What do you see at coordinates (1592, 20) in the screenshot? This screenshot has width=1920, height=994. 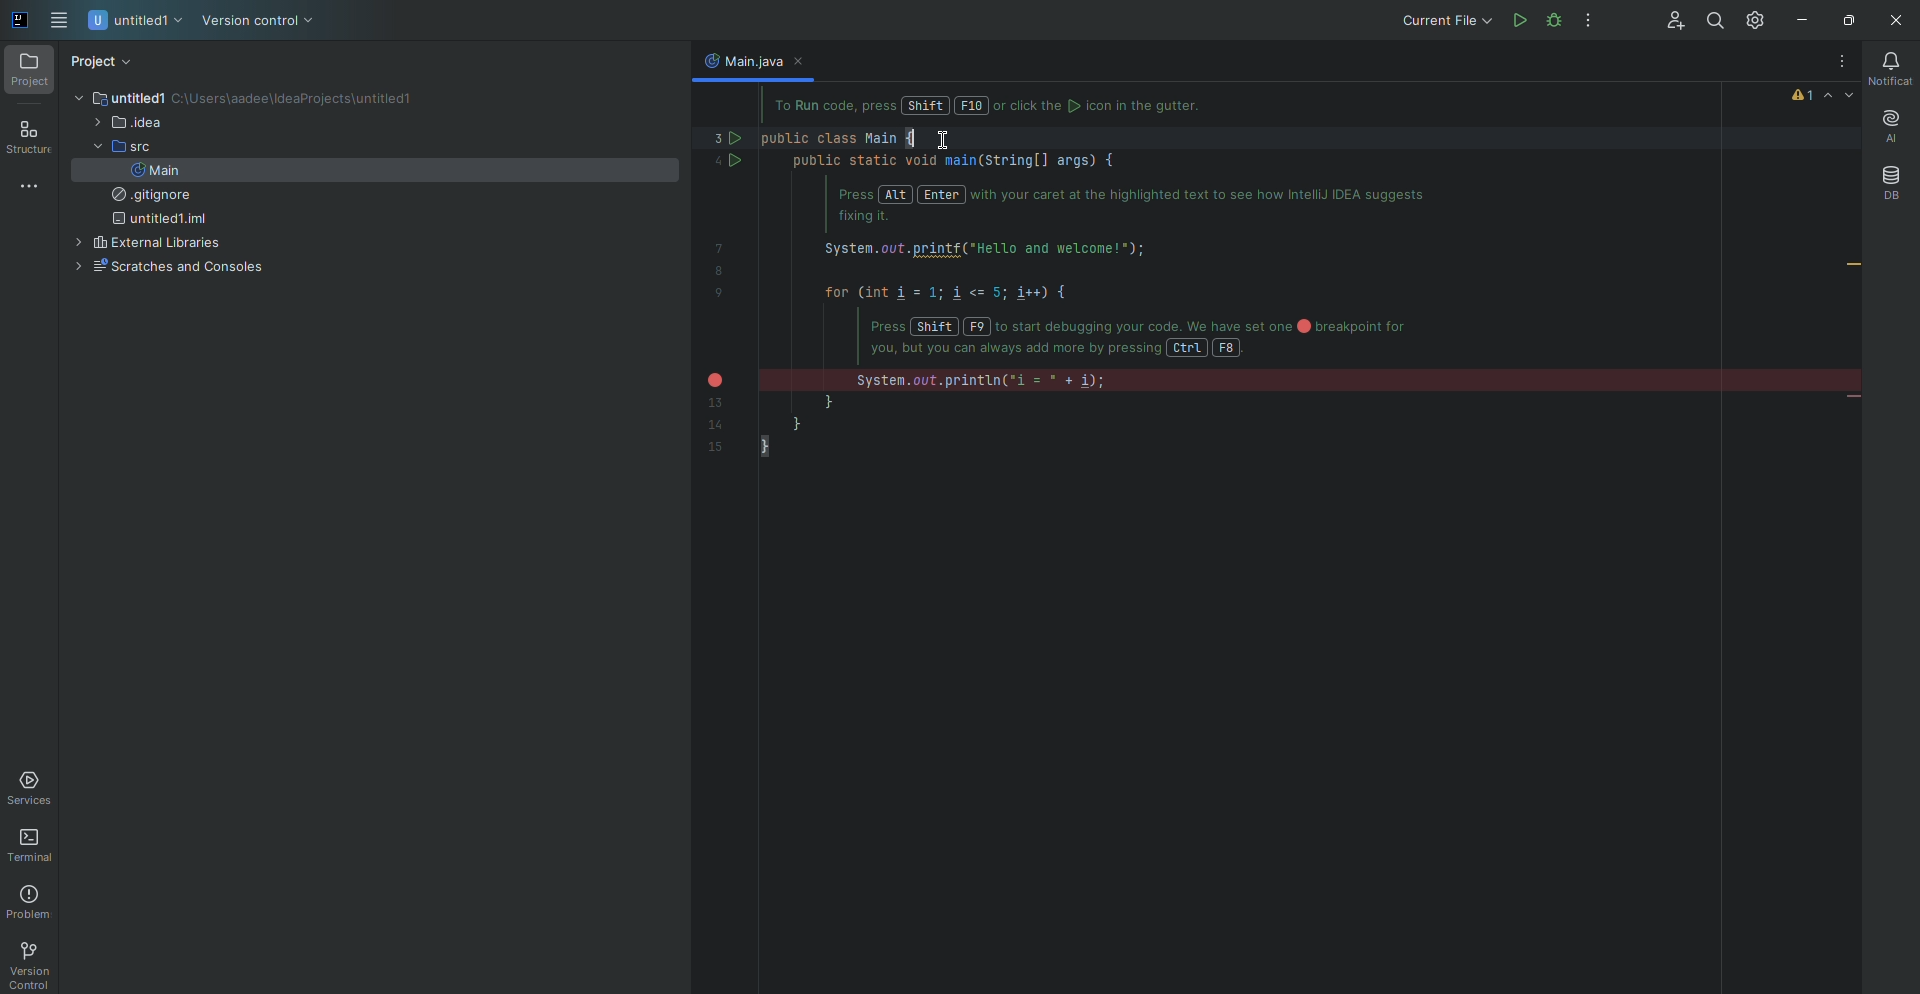 I see `Debug` at bounding box center [1592, 20].